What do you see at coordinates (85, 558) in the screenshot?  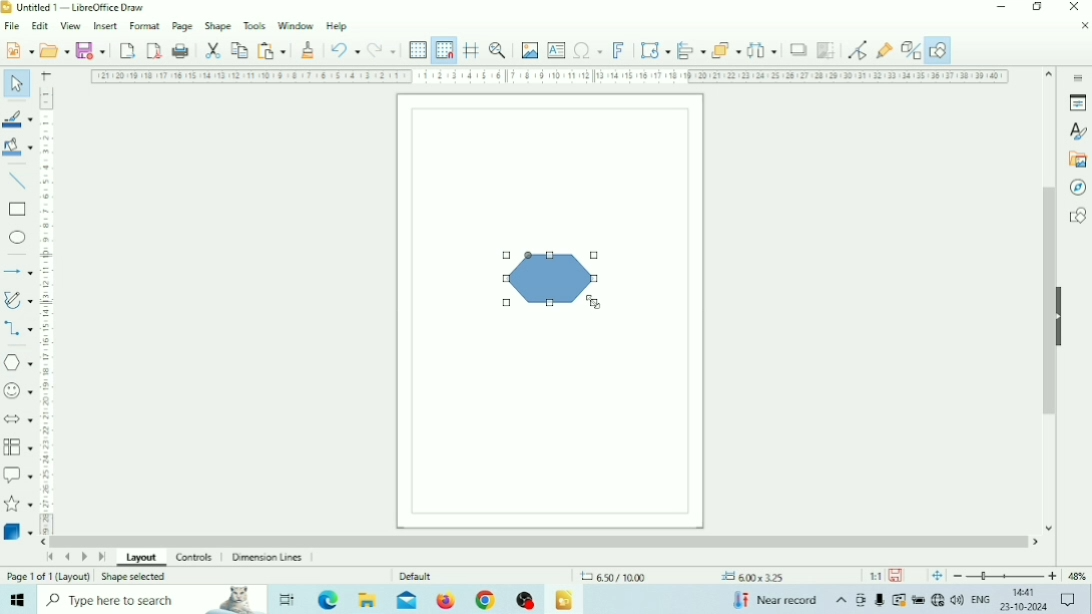 I see `Scroll to next page` at bounding box center [85, 558].